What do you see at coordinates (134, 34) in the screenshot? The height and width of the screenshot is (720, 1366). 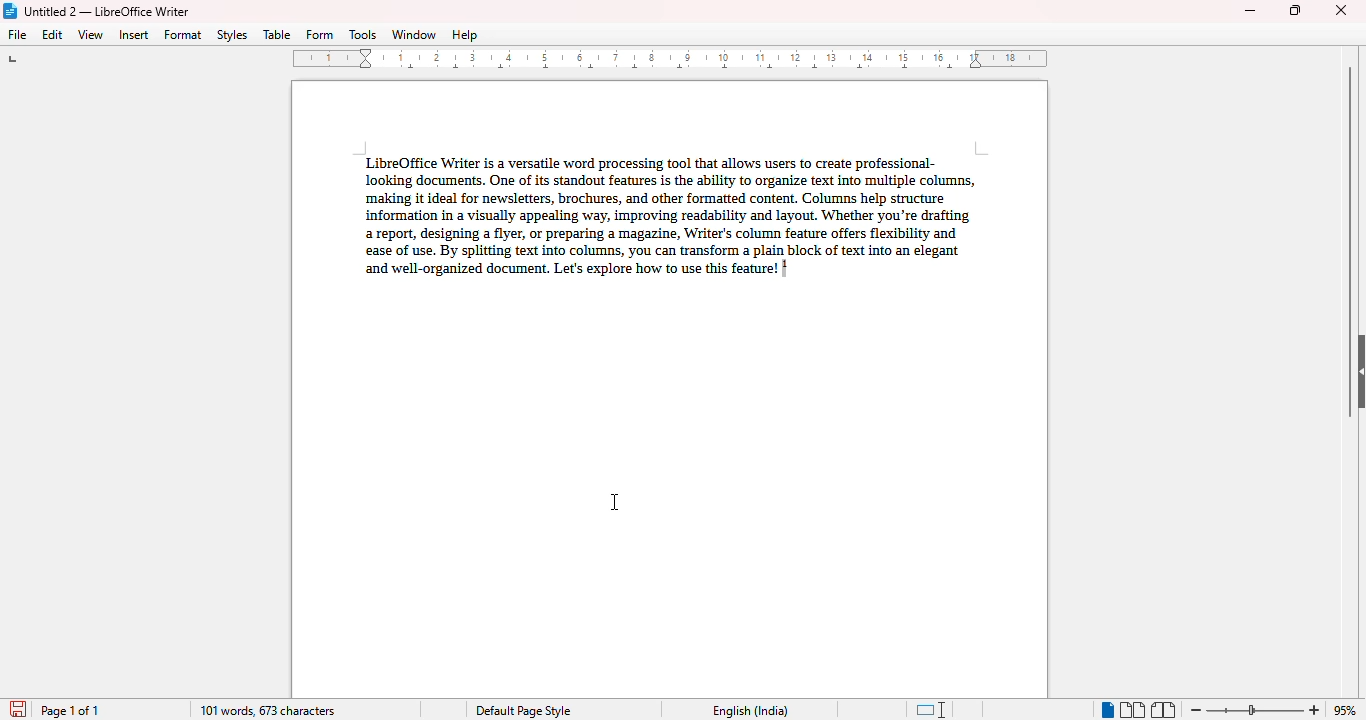 I see `insert` at bounding box center [134, 34].